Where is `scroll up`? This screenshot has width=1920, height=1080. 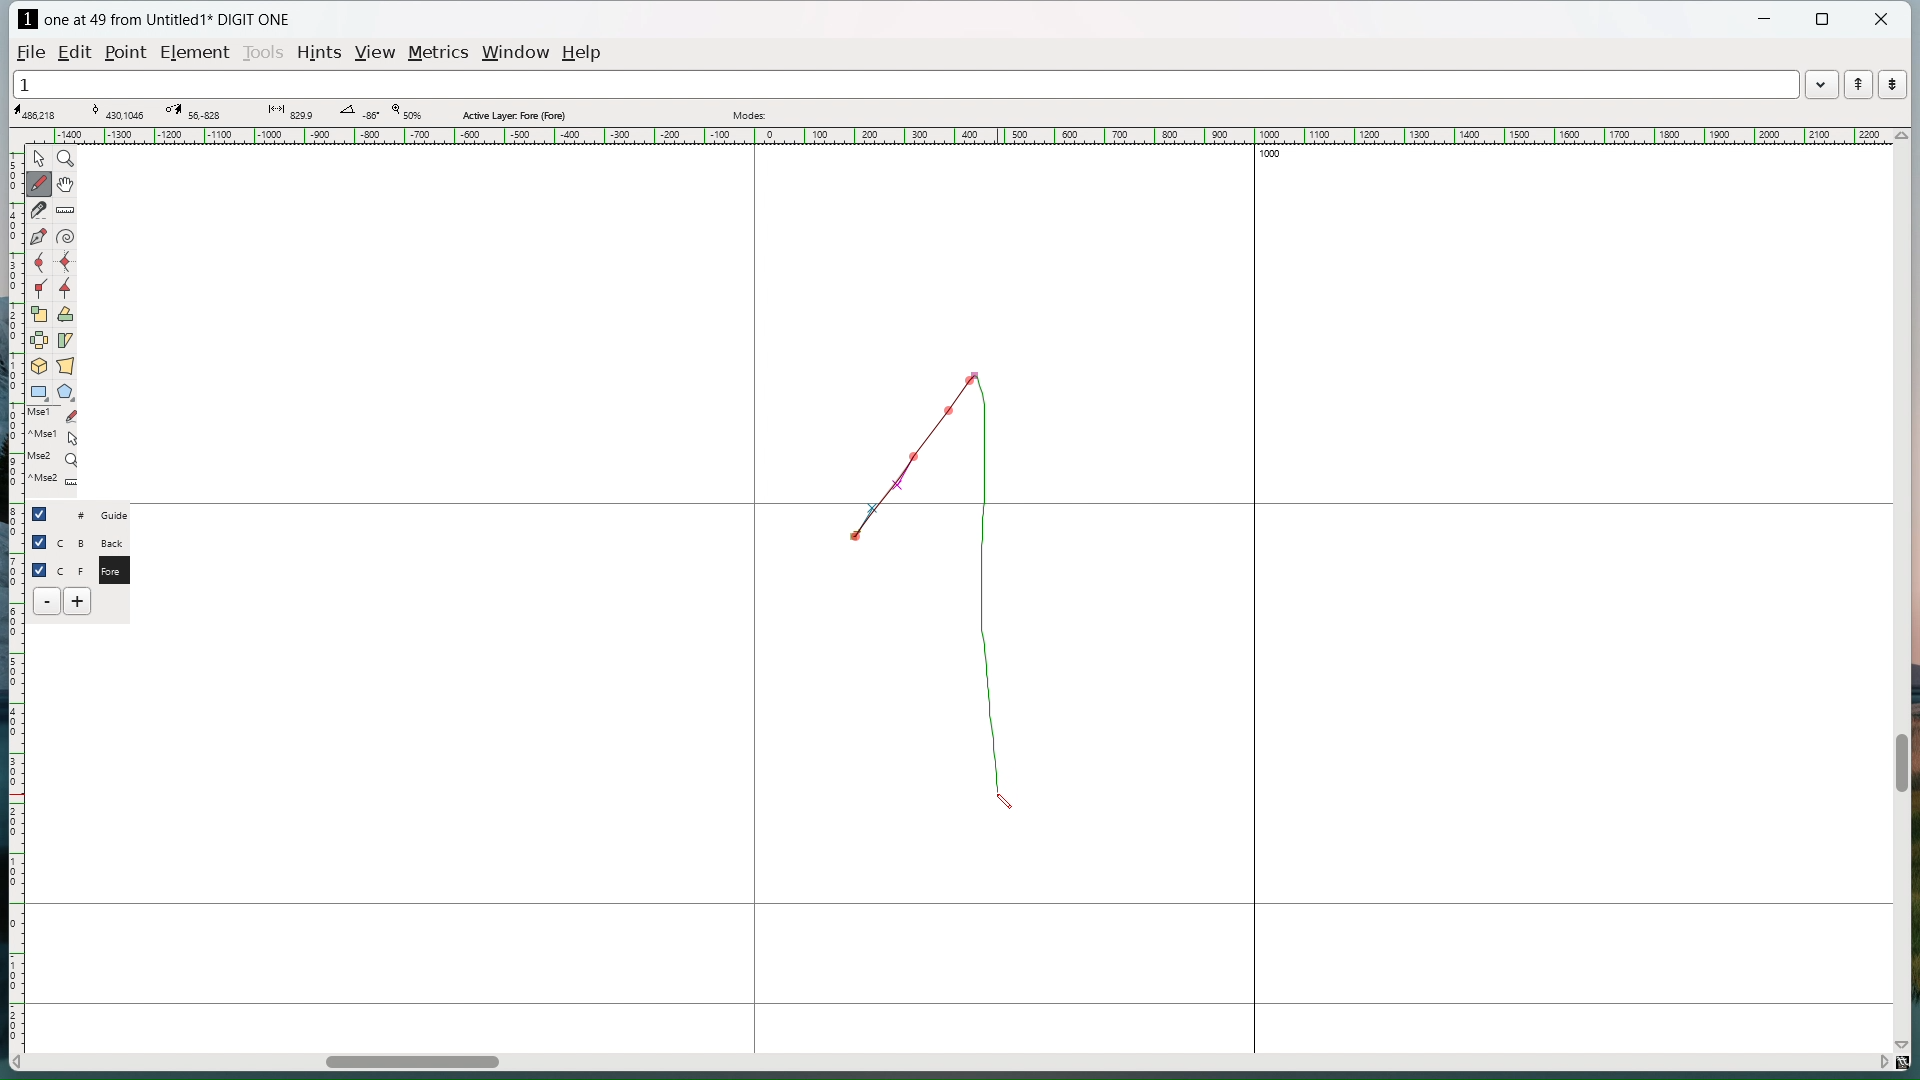
scroll up is located at coordinates (1900, 136).